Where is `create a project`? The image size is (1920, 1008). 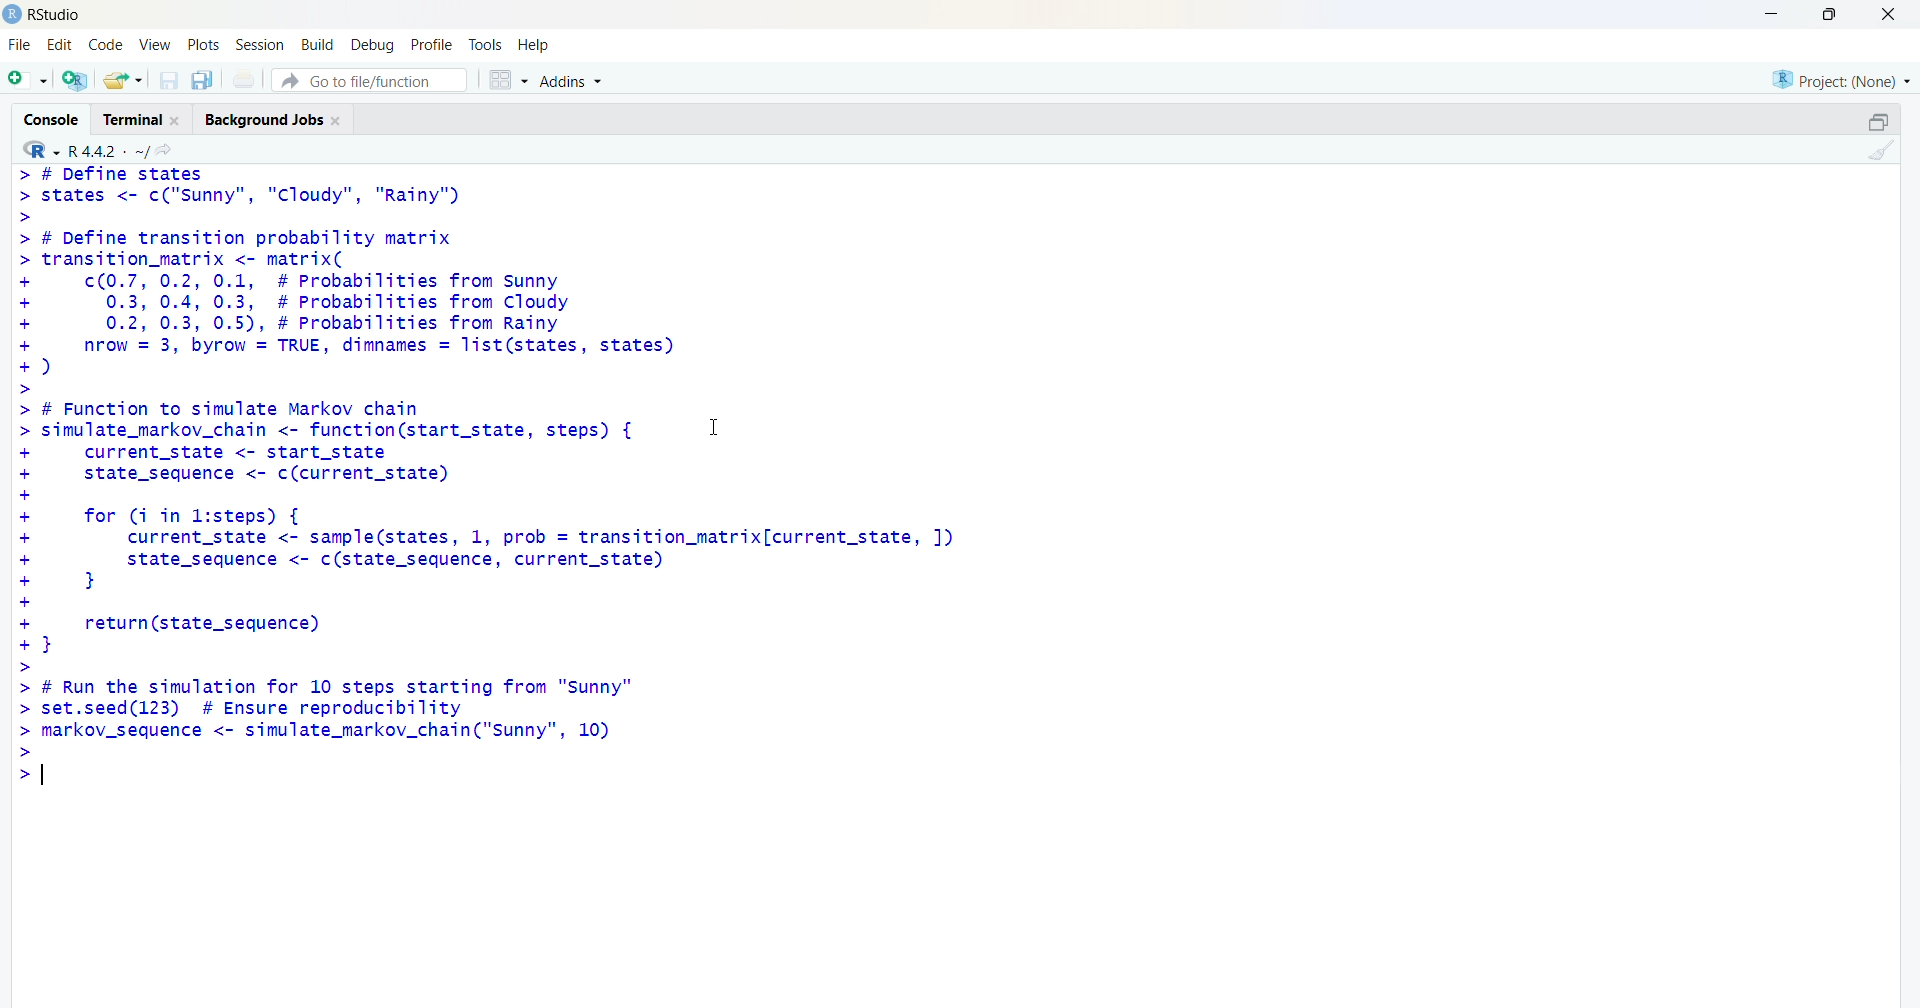 create a project is located at coordinates (73, 81).